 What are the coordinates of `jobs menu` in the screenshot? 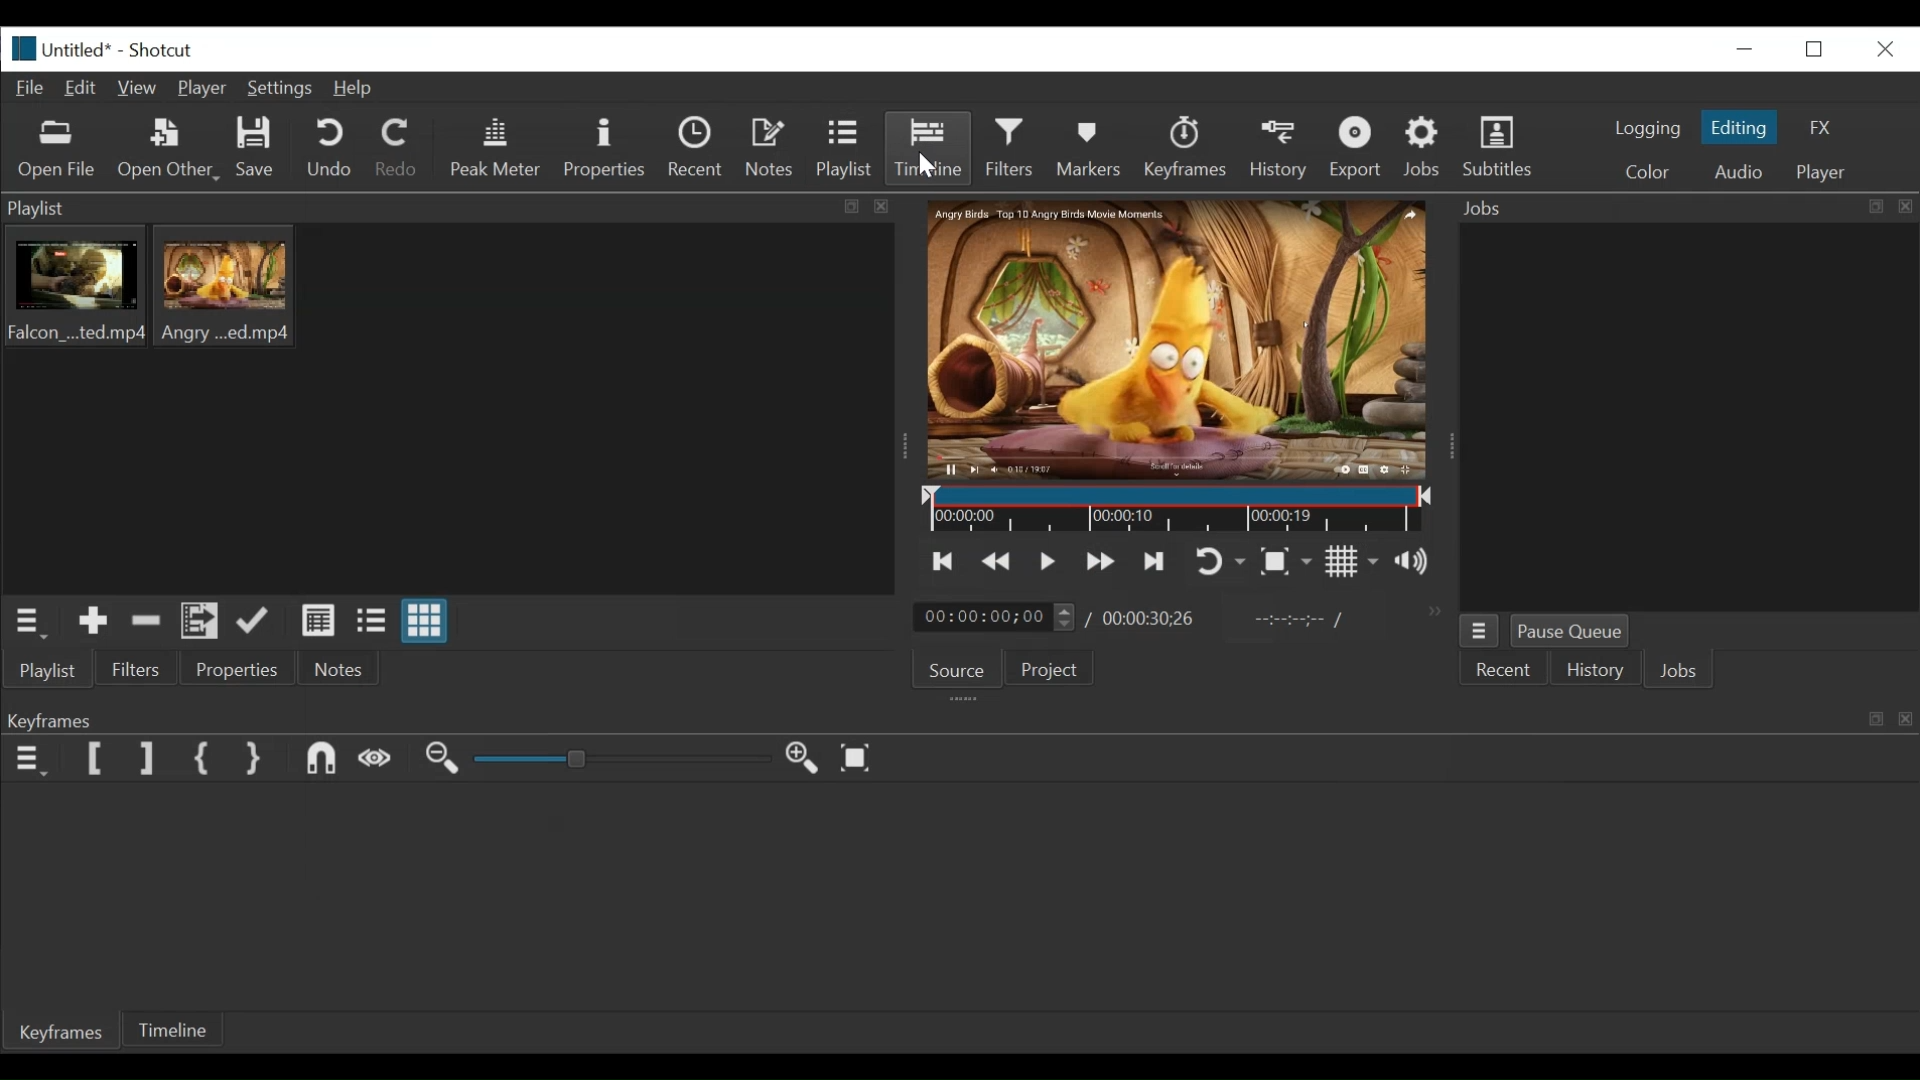 It's located at (1479, 628).